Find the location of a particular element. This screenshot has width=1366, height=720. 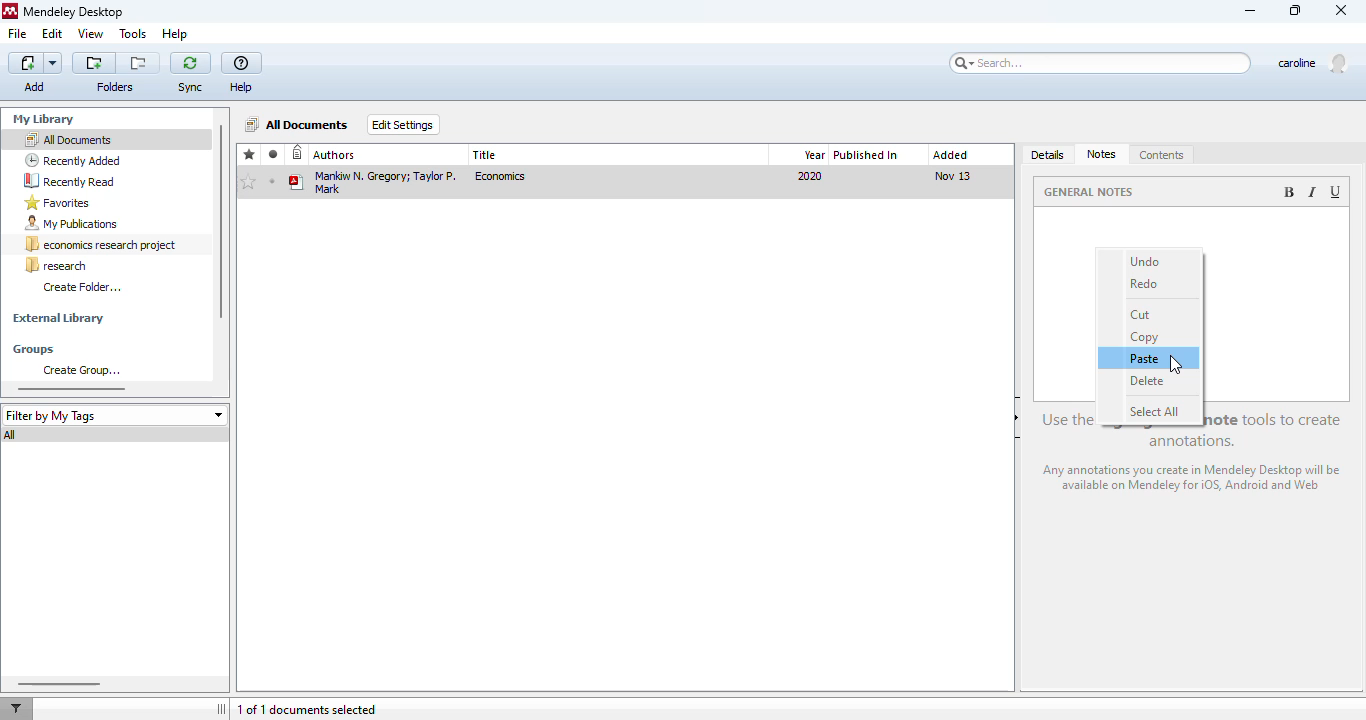

read/unread is located at coordinates (274, 154).